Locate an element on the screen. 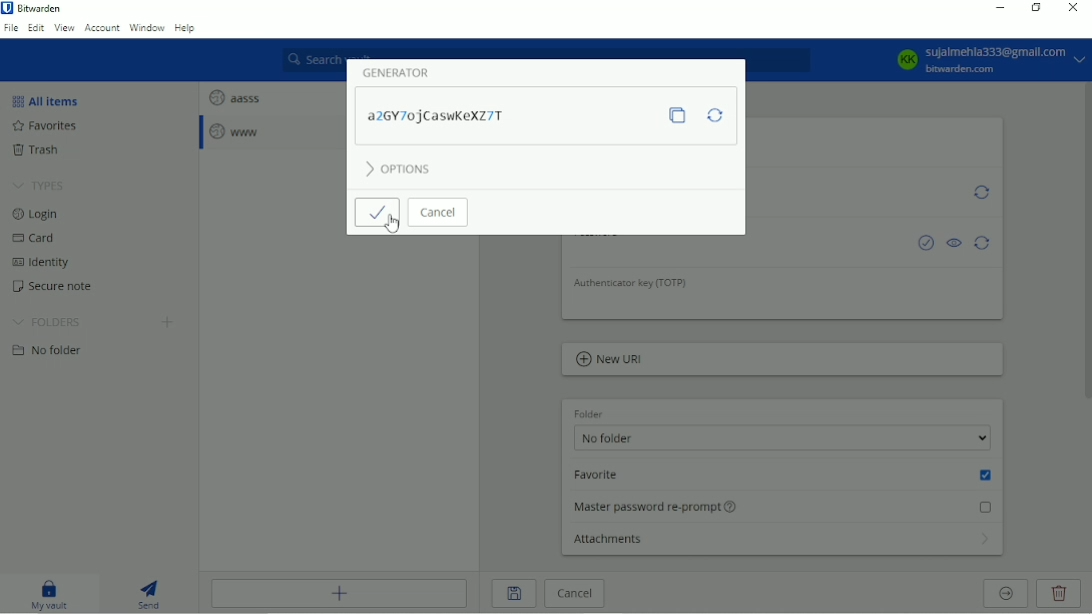 Image resolution: width=1092 pixels, height=614 pixels. Cancel is located at coordinates (575, 595).